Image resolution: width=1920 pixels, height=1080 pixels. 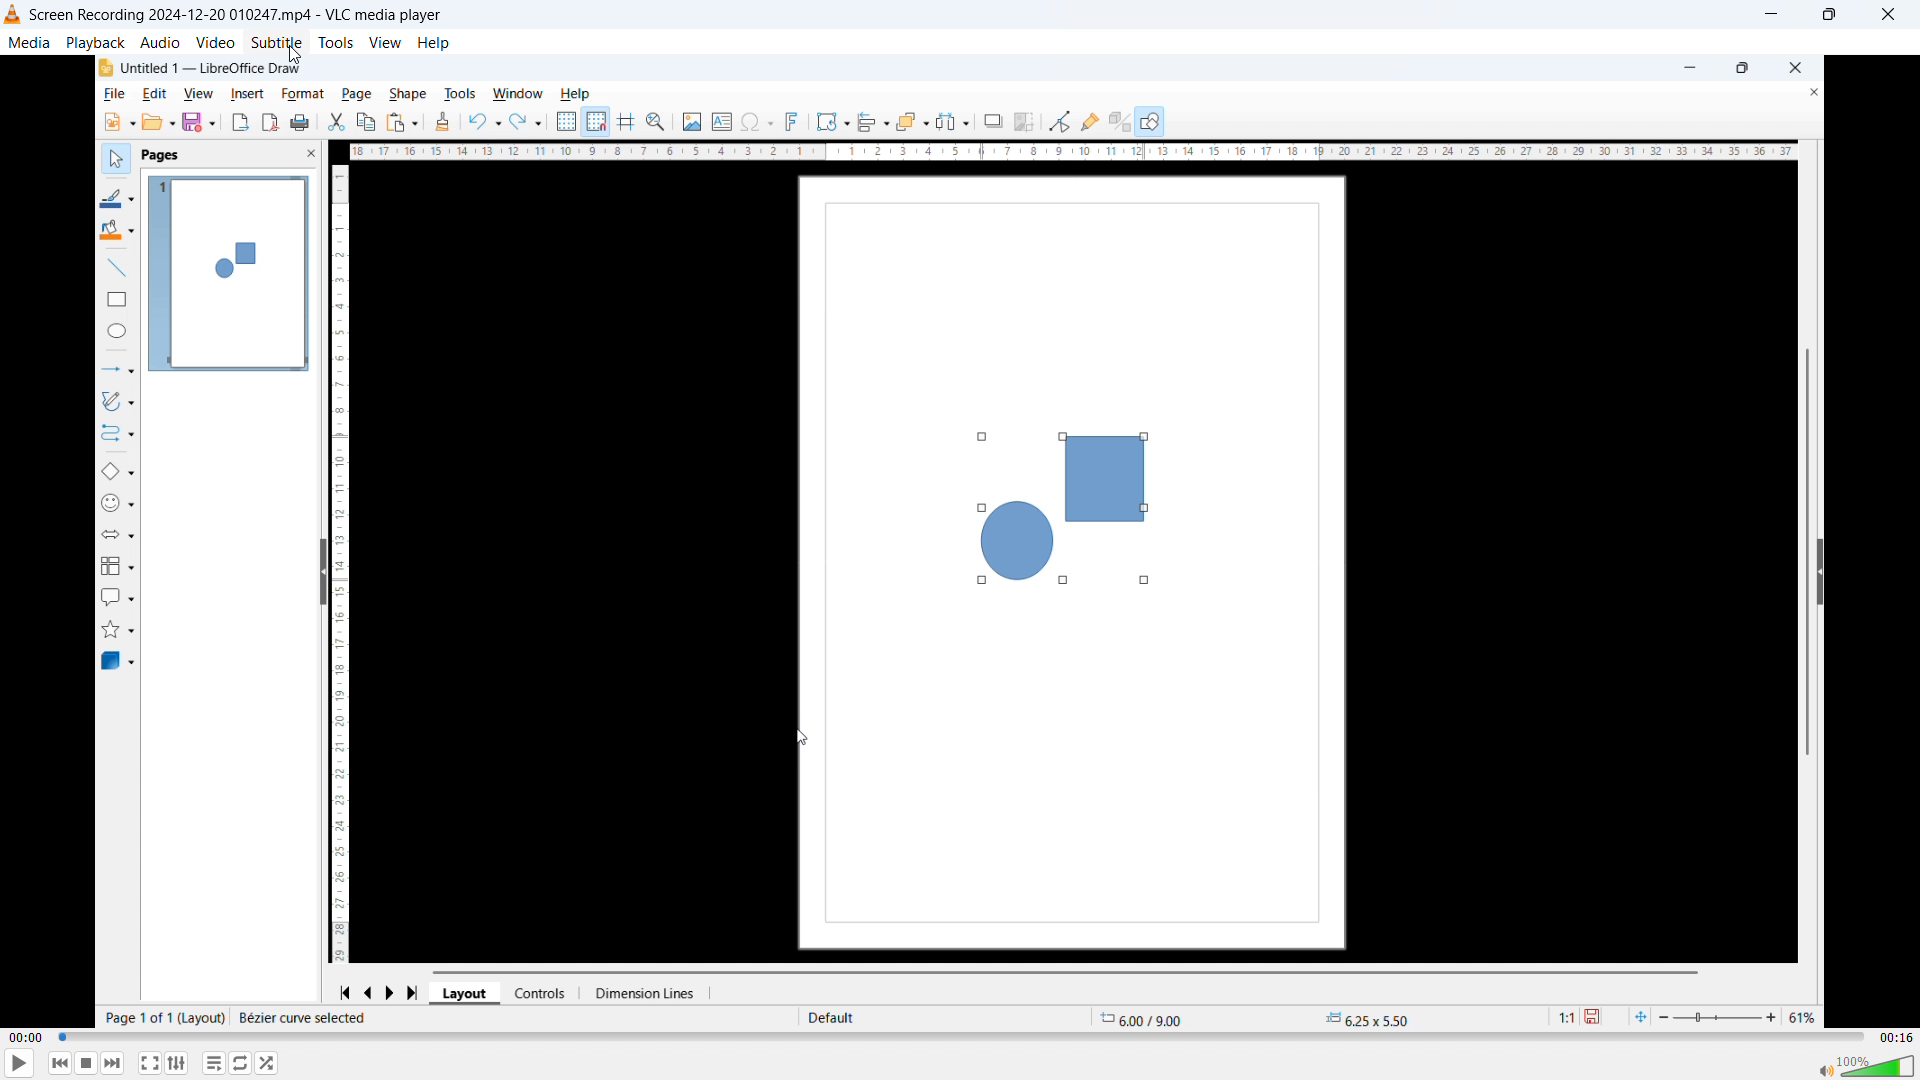 What do you see at coordinates (160, 123) in the screenshot?
I see `open` at bounding box center [160, 123].